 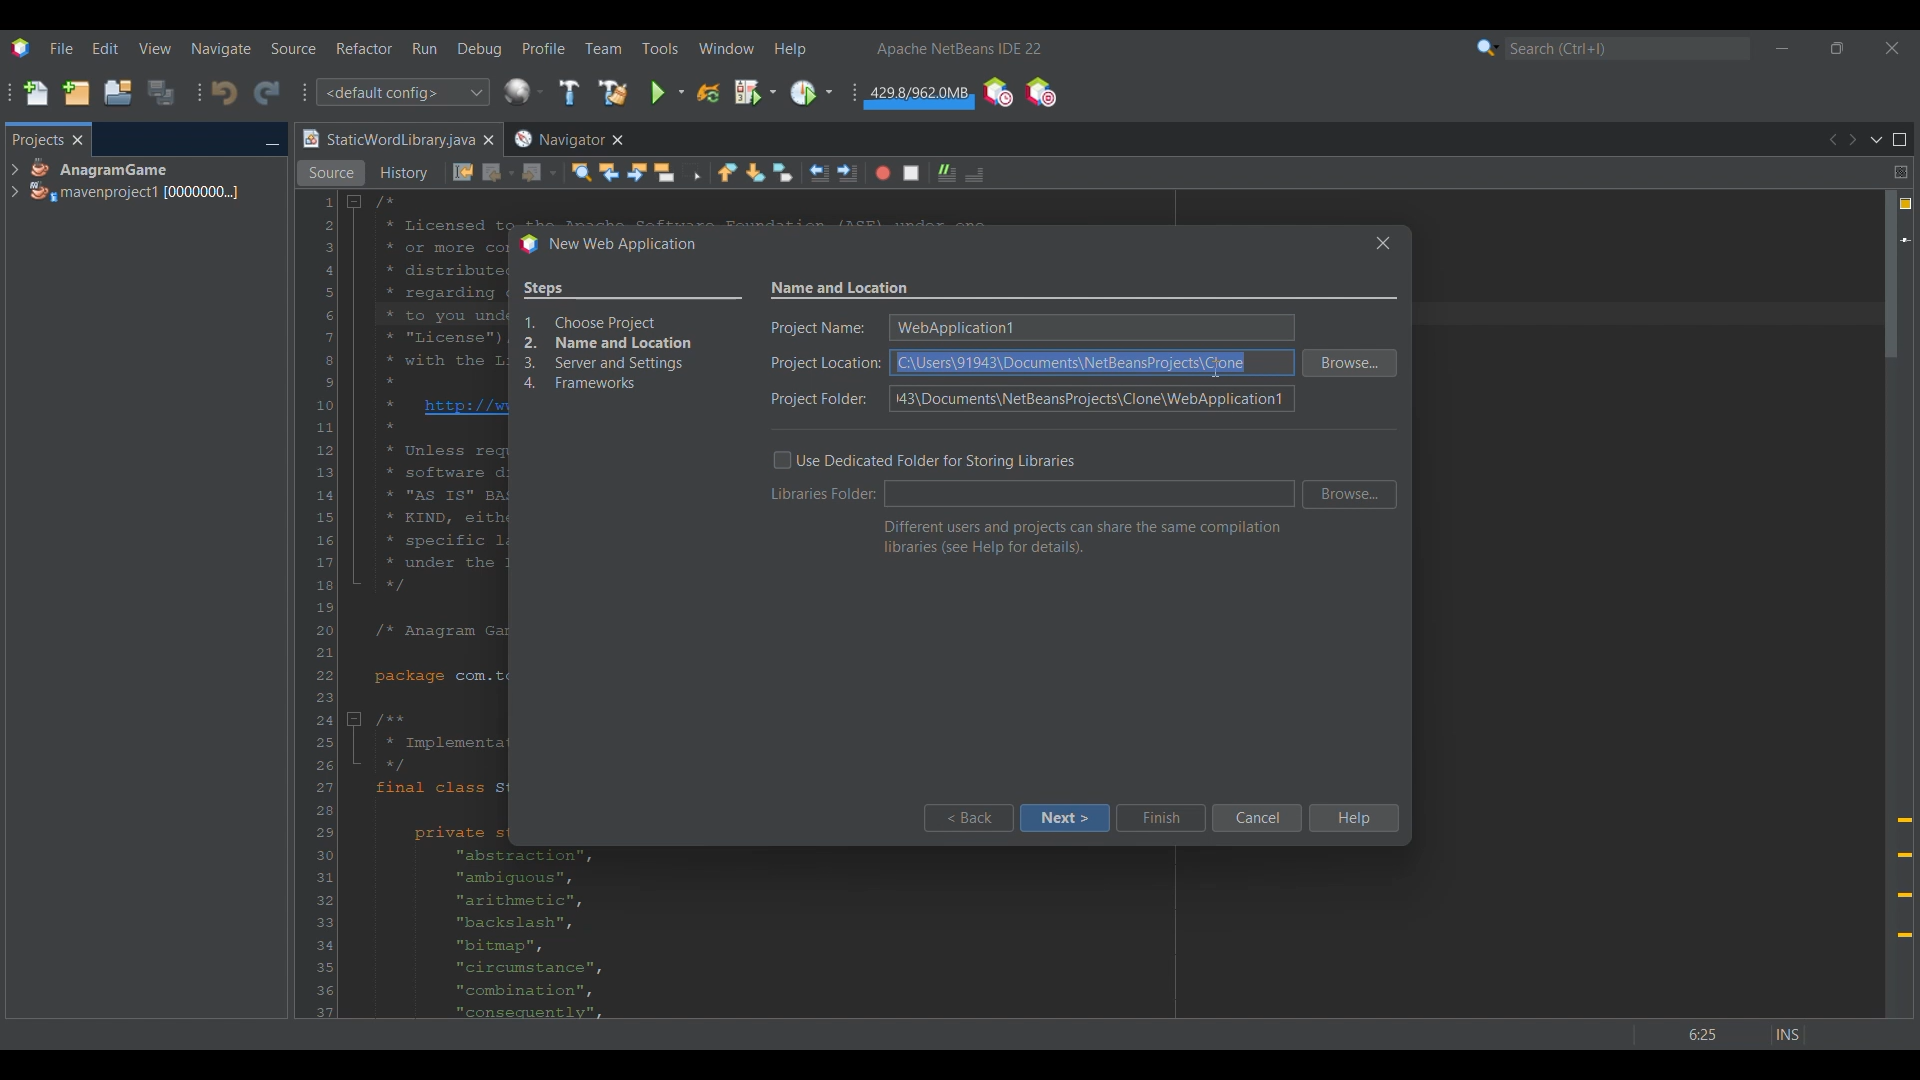 I want to click on Back, so click(x=967, y=818).